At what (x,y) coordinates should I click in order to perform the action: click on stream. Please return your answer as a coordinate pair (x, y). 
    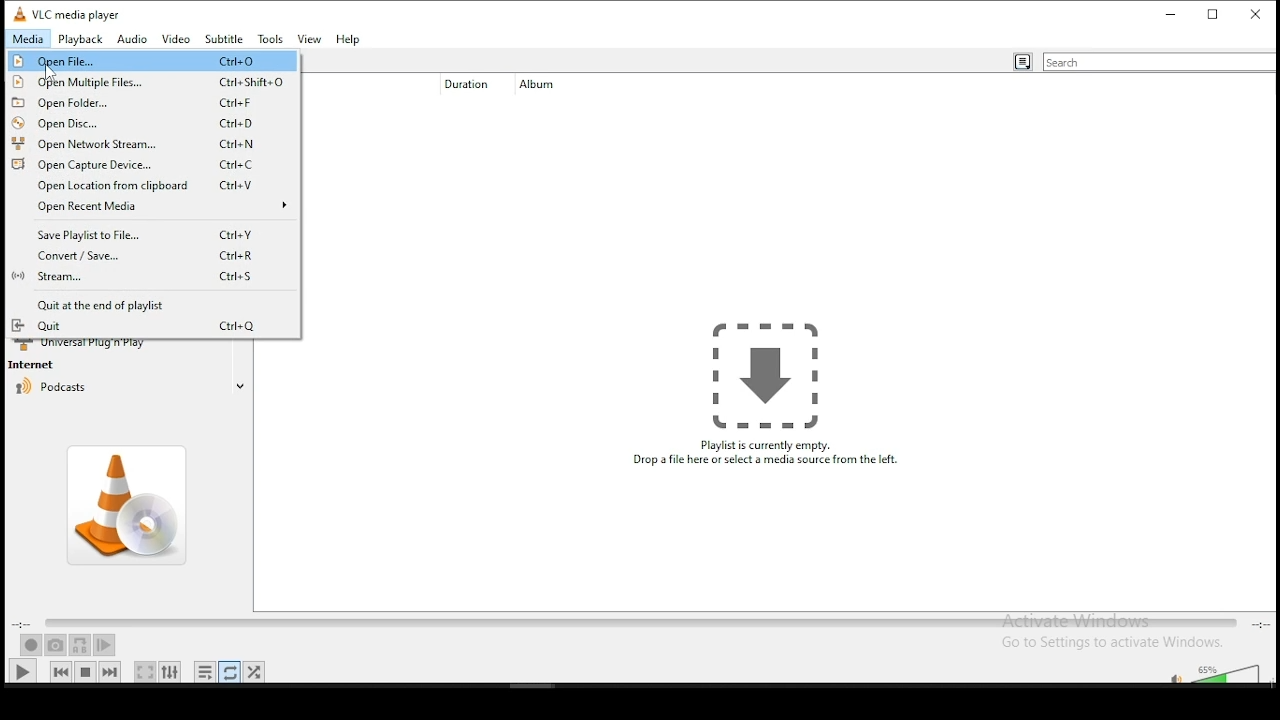
    Looking at the image, I should click on (137, 279).